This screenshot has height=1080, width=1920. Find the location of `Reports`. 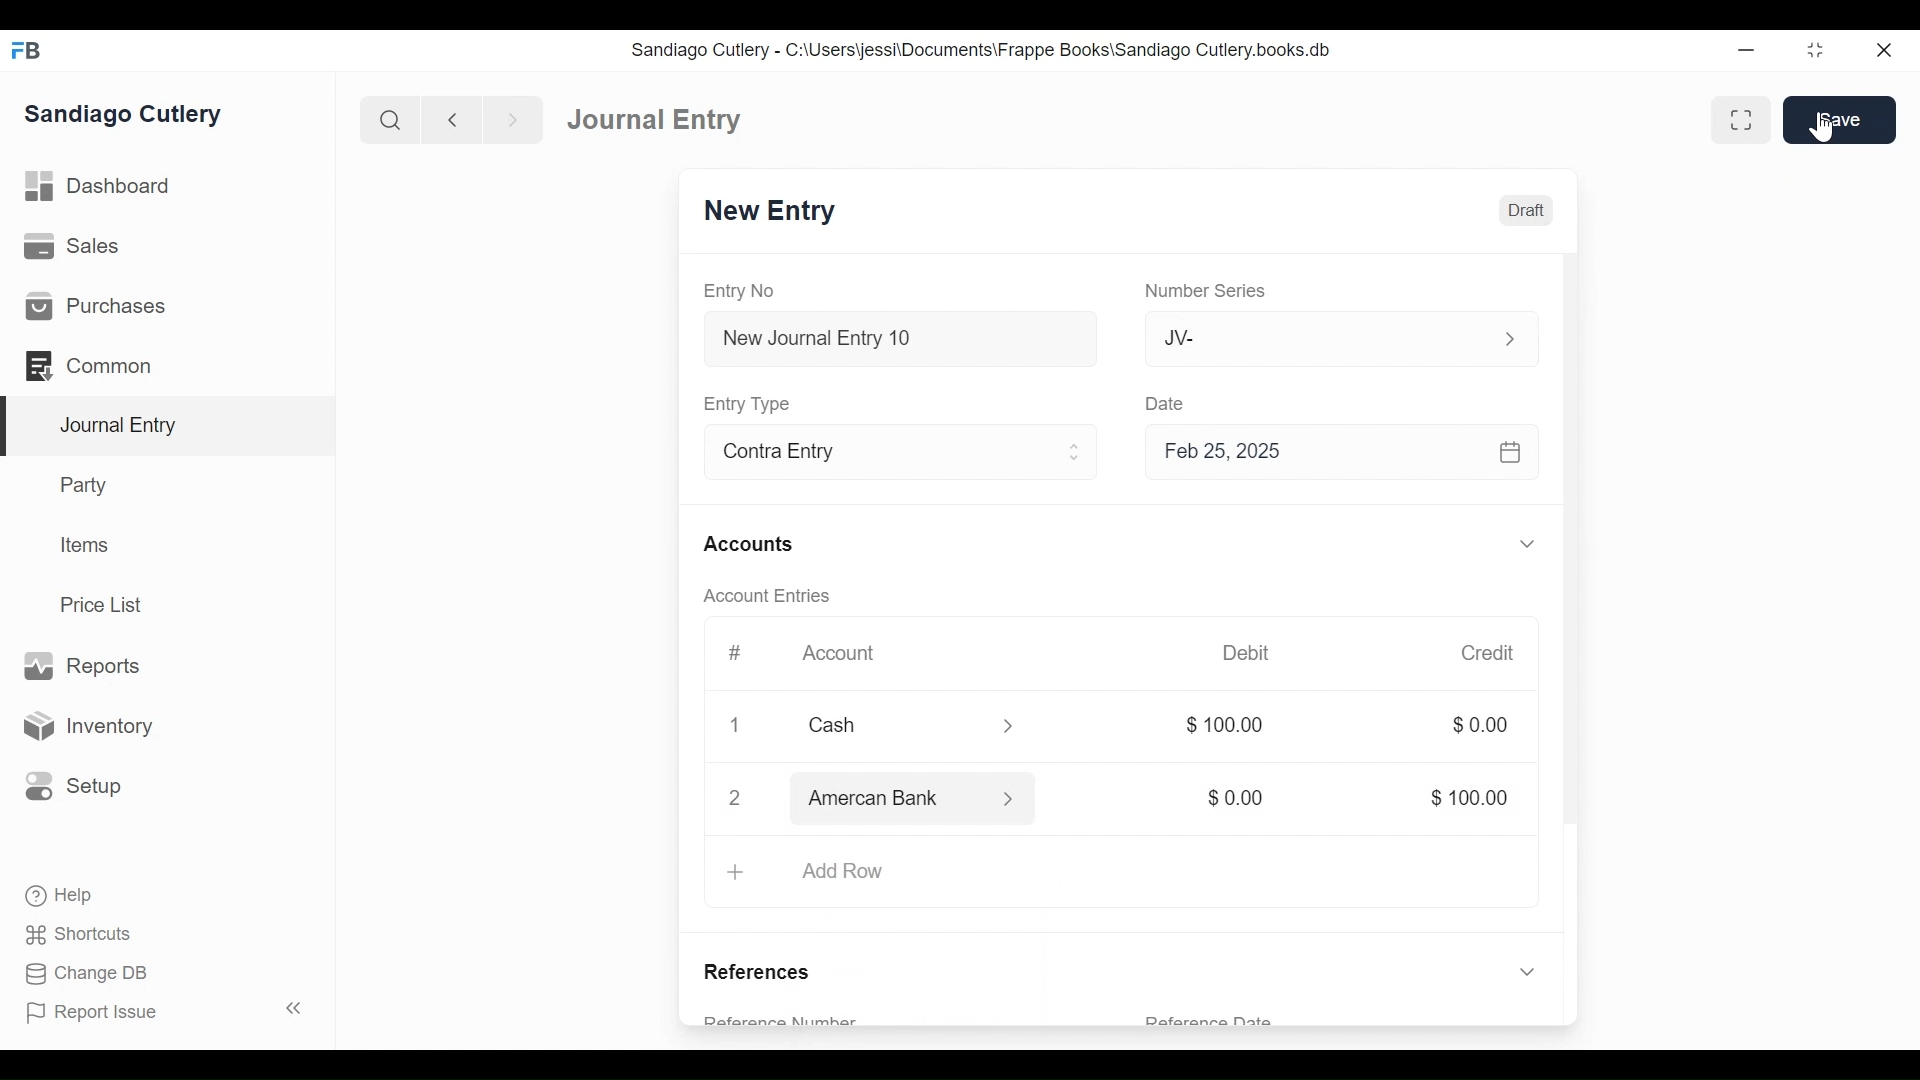

Reports is located at coordinates (80, 665).